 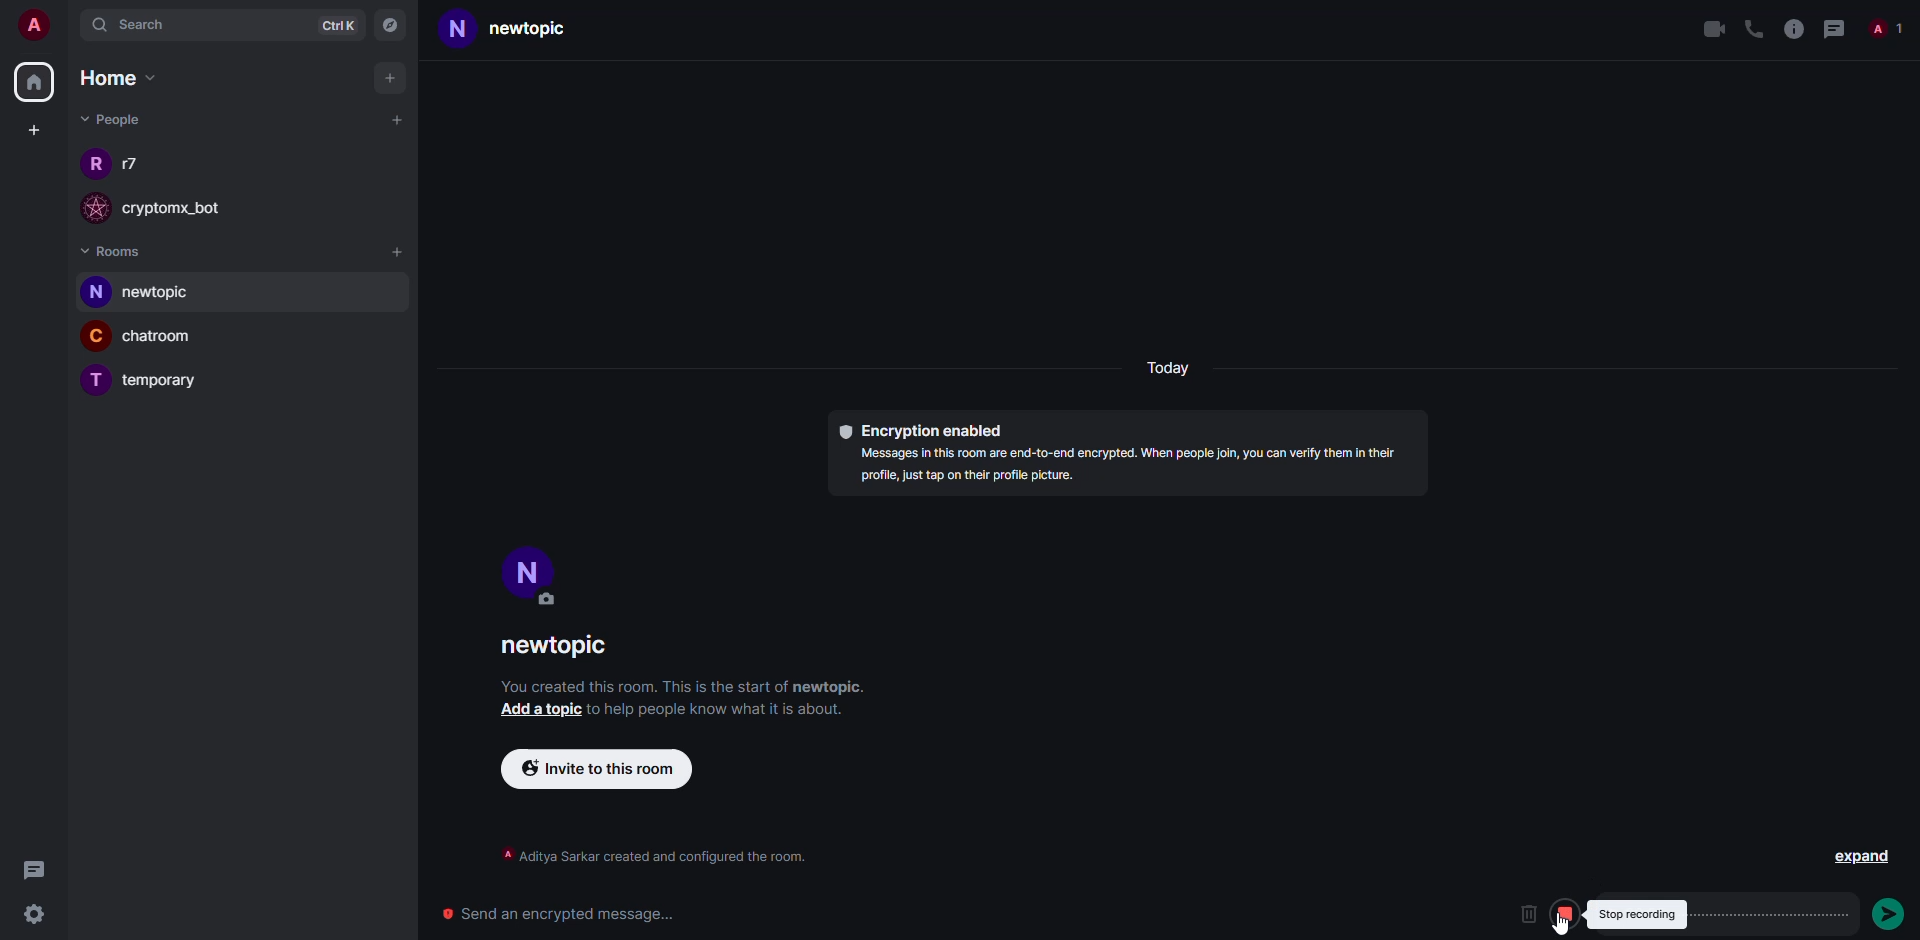 I want to click on expand, so click(x=1858, y=860).